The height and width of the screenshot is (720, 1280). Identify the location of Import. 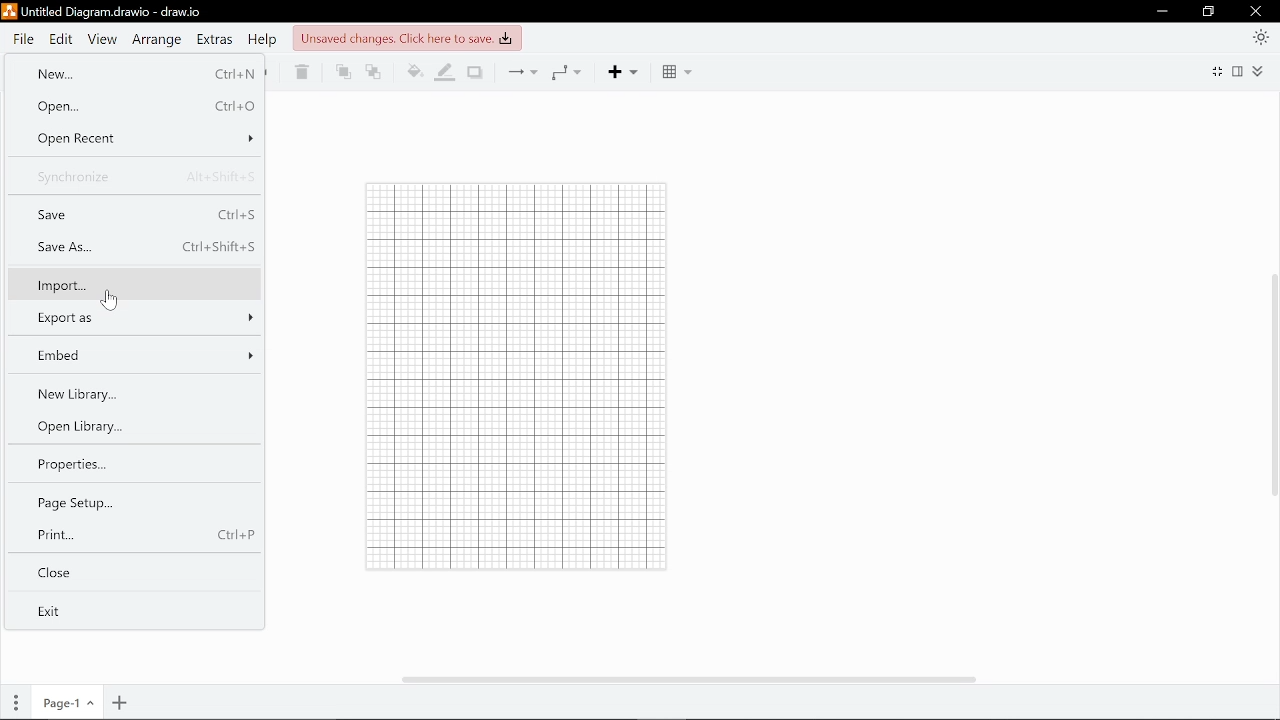
(133, 285).